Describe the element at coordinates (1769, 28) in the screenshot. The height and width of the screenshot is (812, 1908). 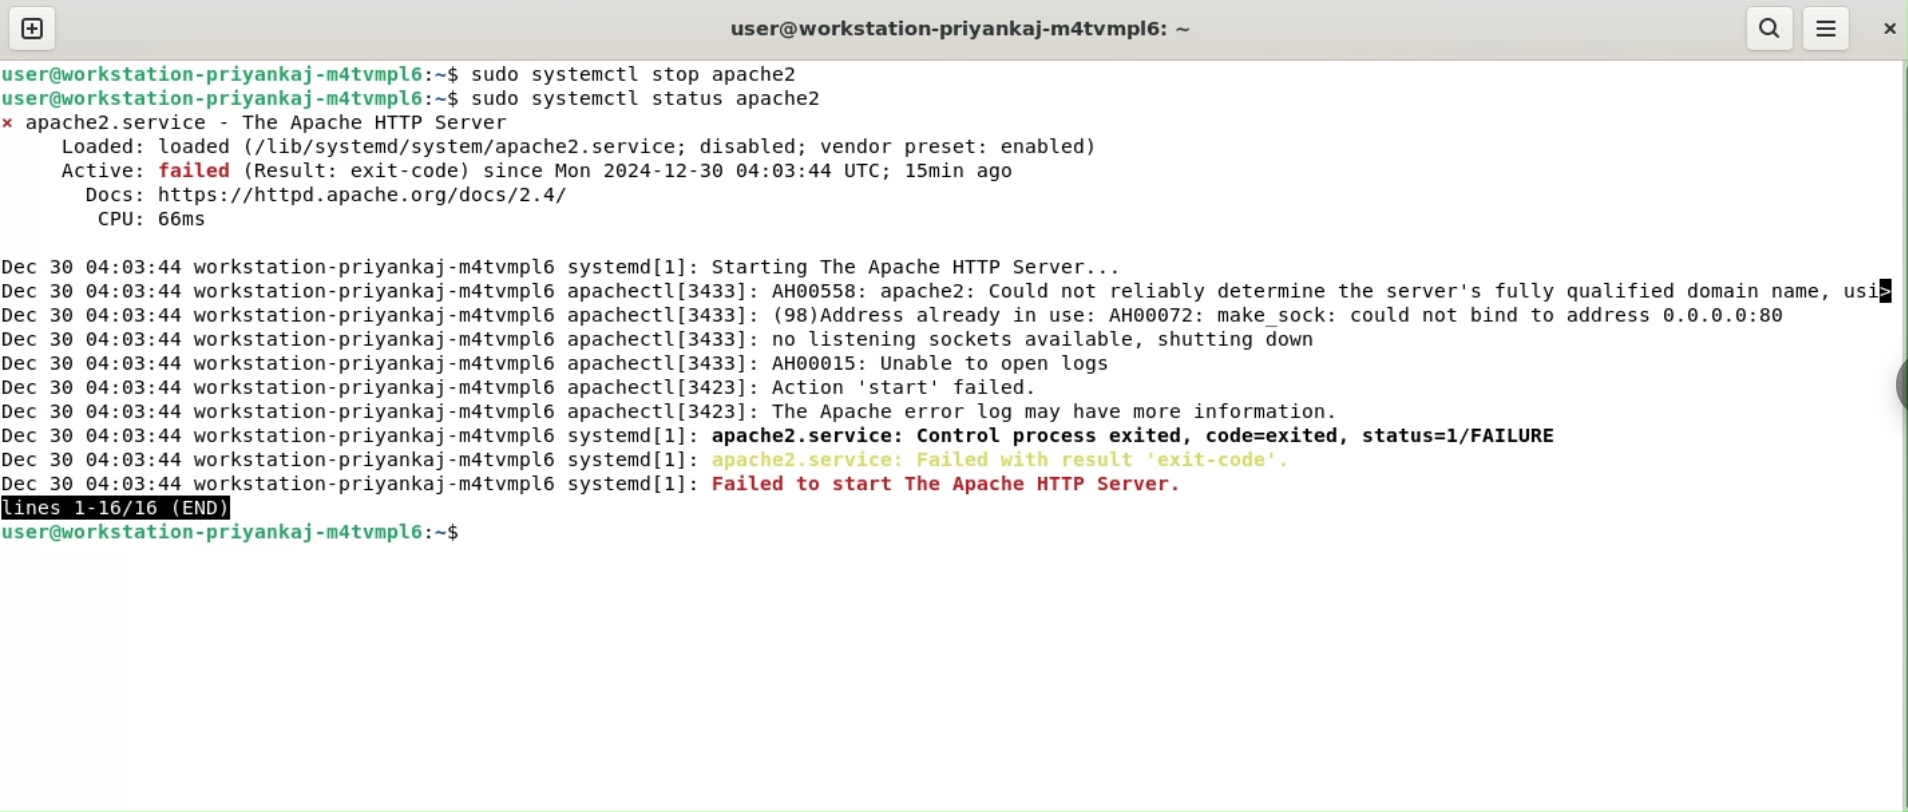
I see `search` at that location.